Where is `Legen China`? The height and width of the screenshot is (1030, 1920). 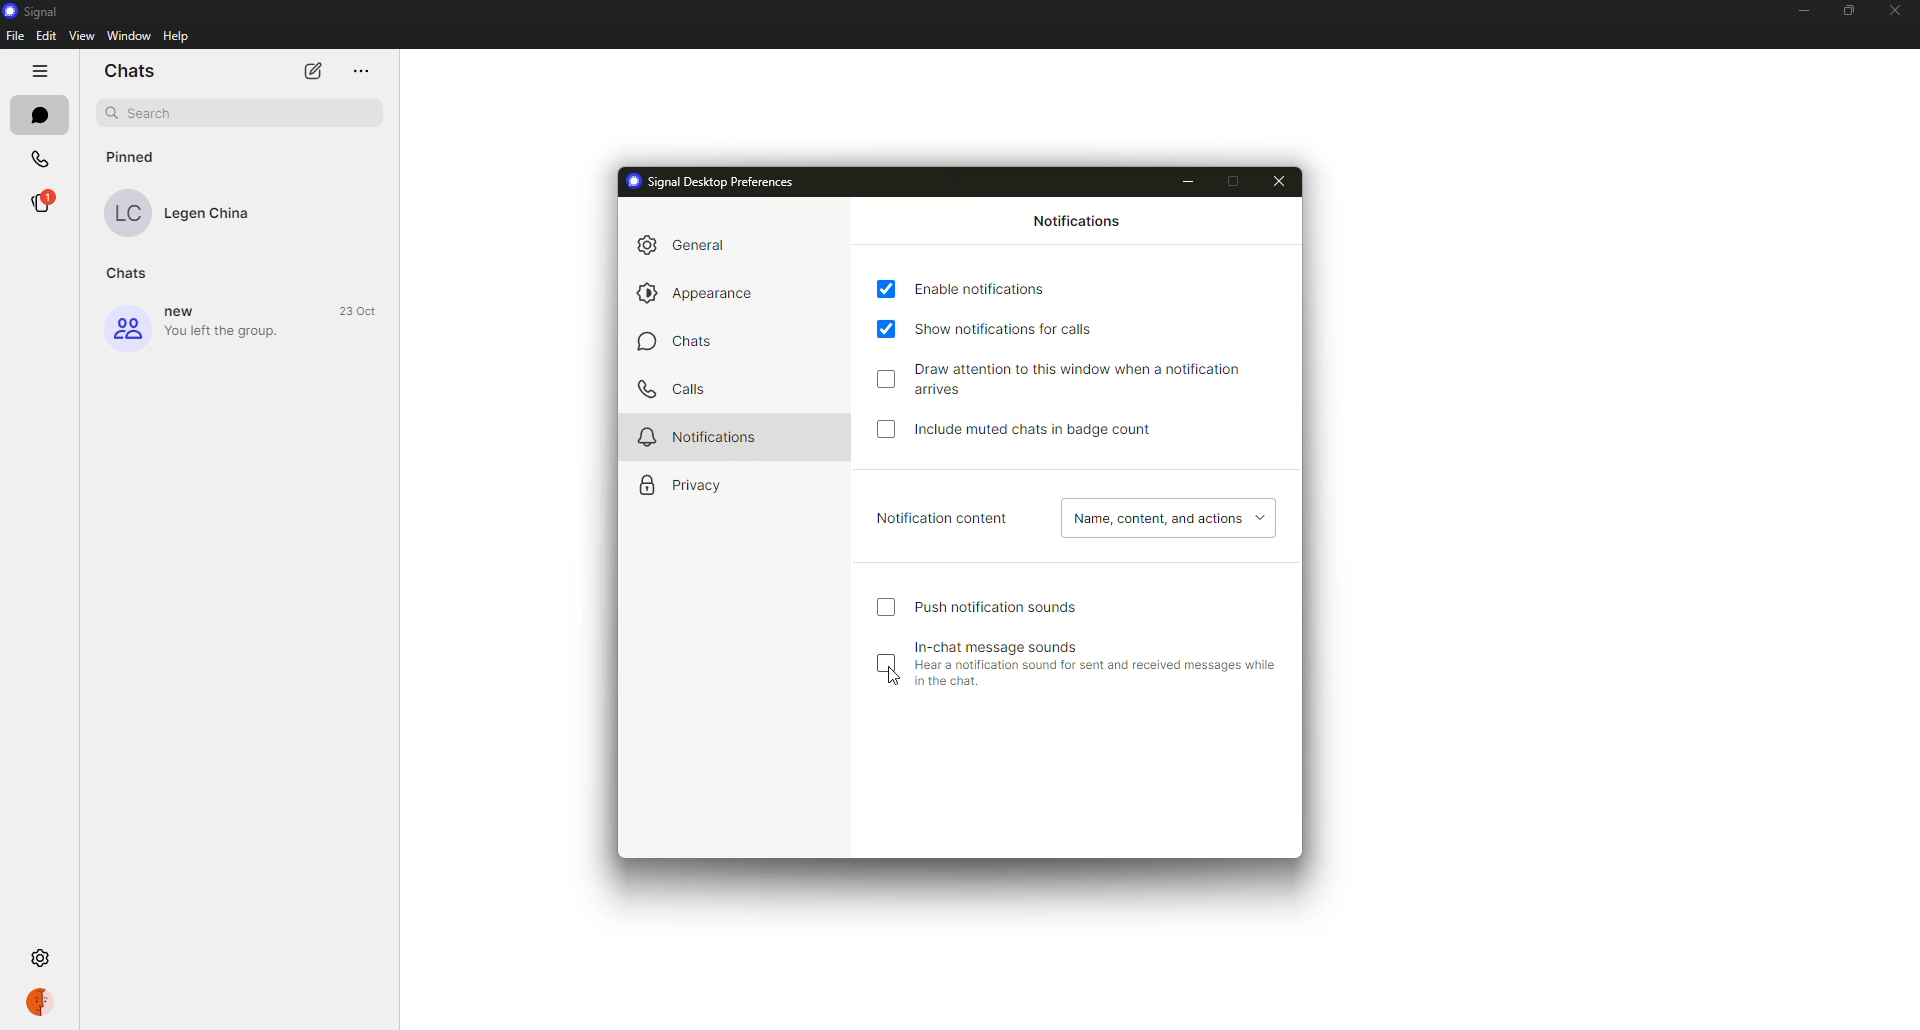 Legen China is located at coordinates (208, 214).